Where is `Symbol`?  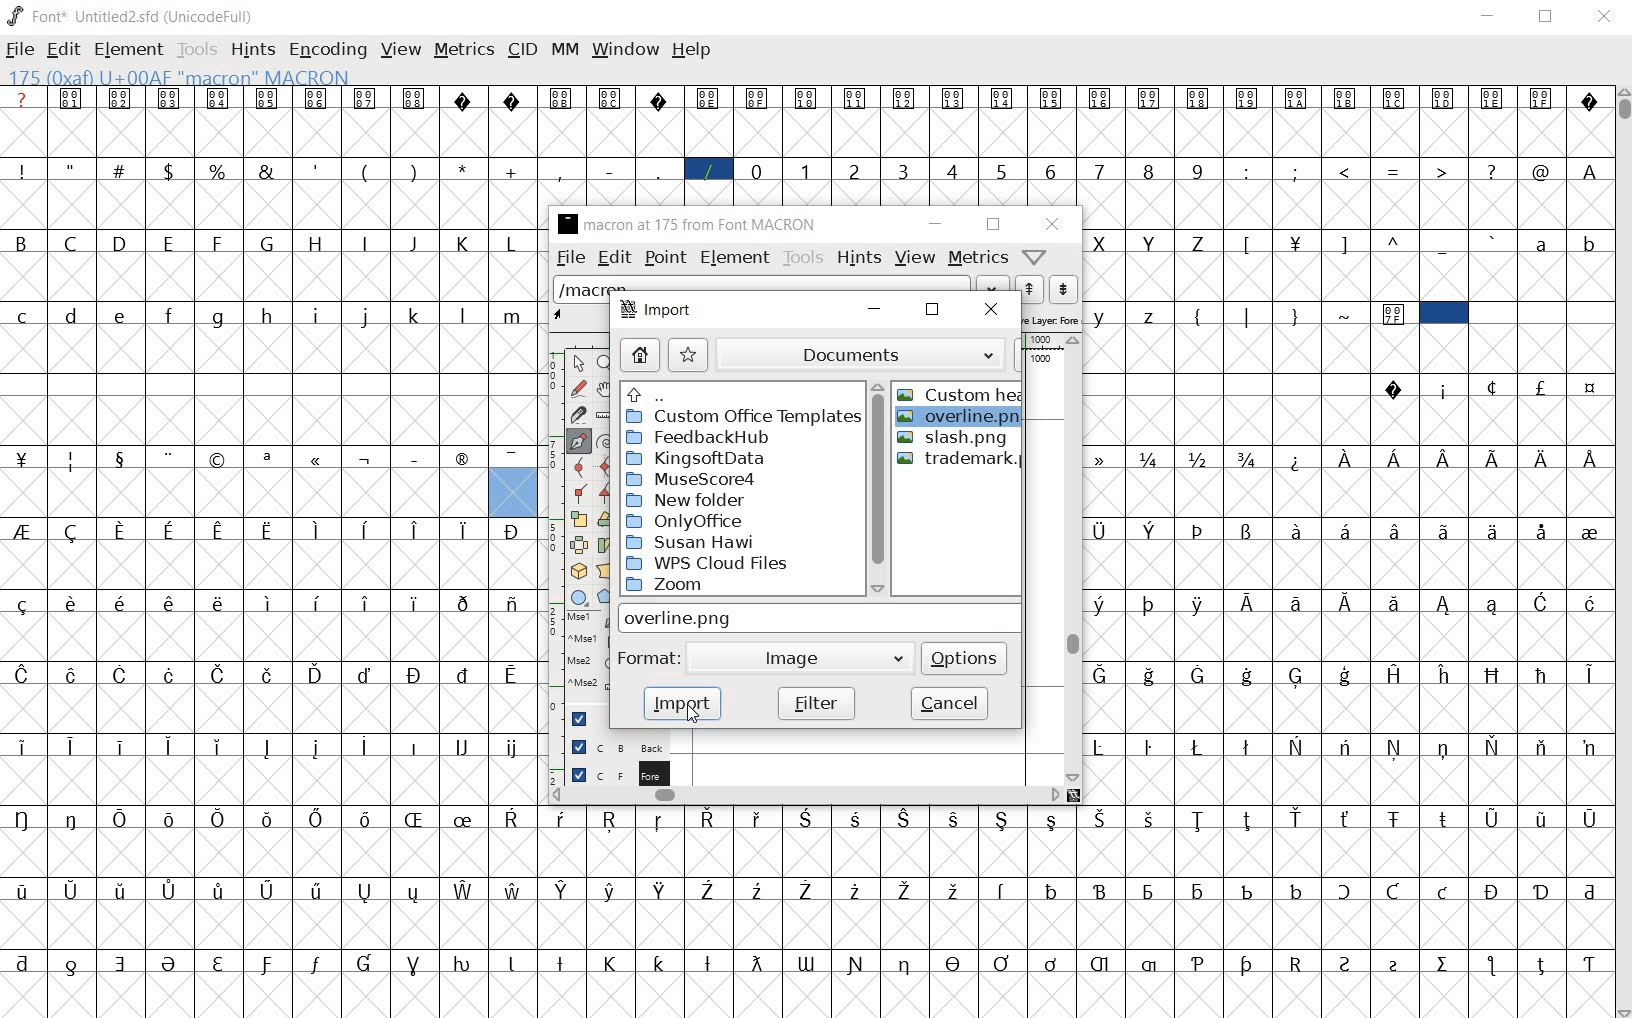
Symbol is located at coordinates (1442, 529).